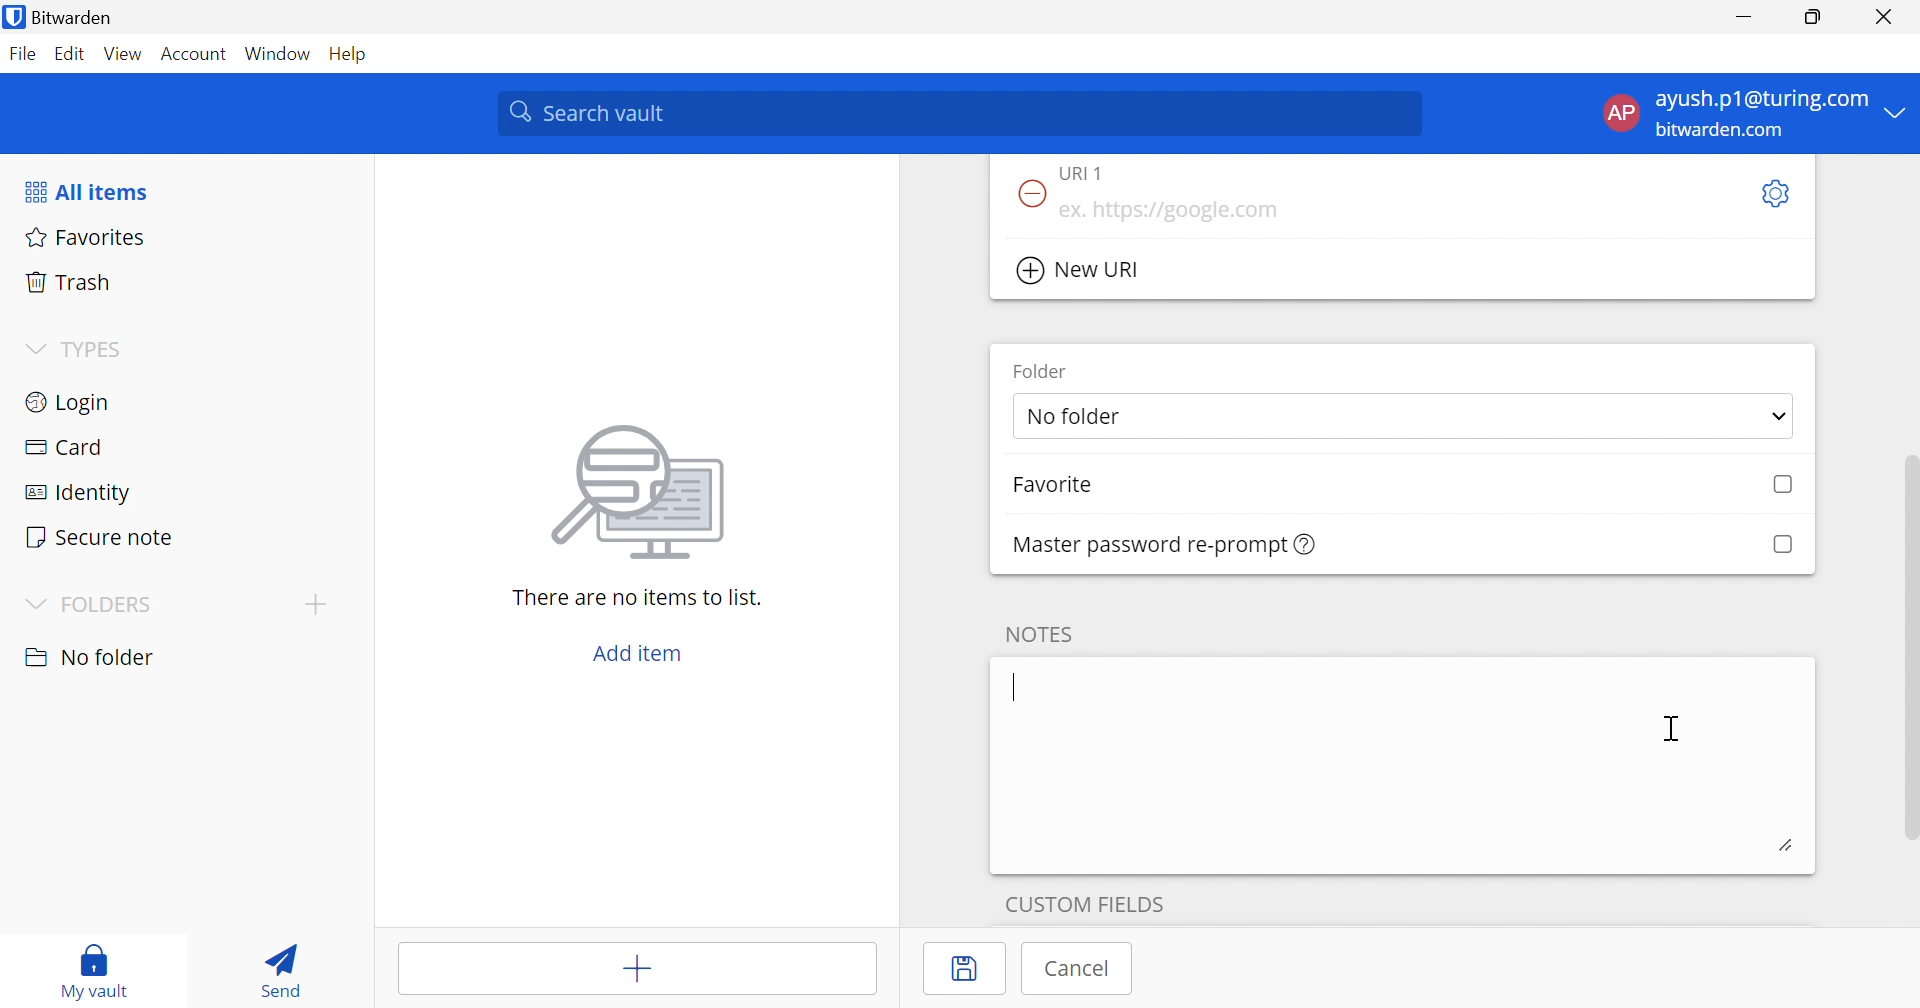 The image size is (1920, 1008). What do you see at coordinates (1079, 968) in the screenshot?
I see `Cancel` at bounding box center [1079, 968].